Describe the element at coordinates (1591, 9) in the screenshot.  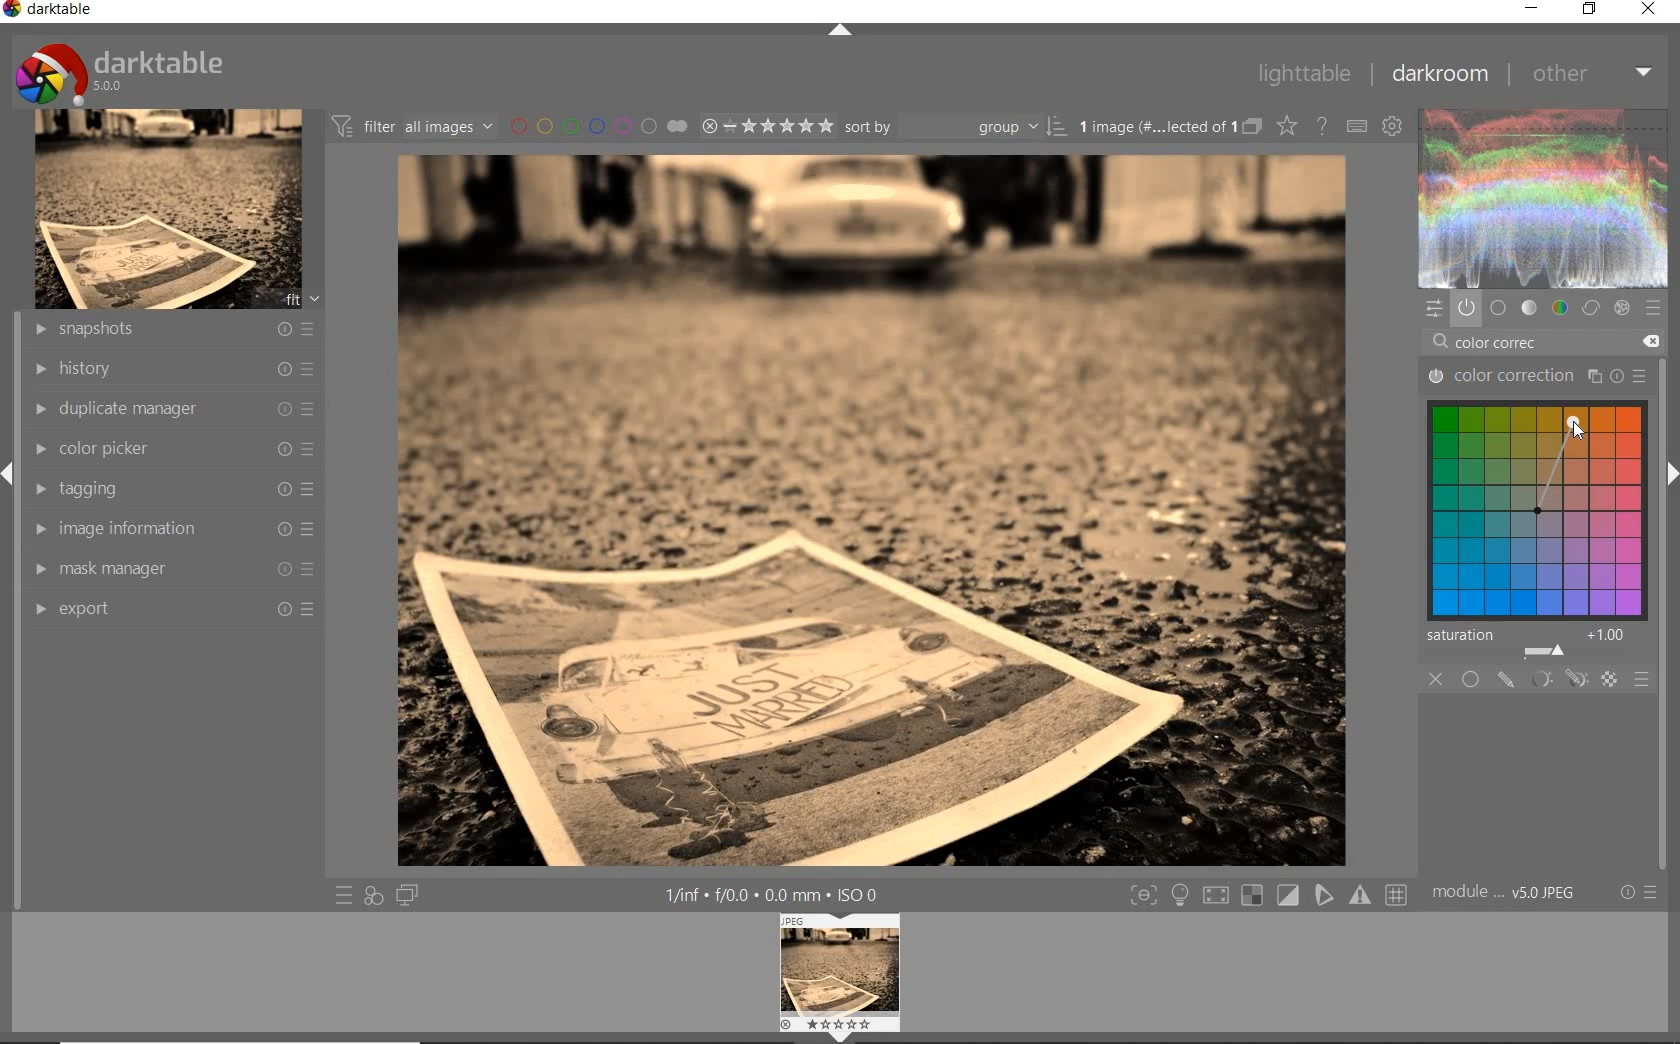
I see `restore` at that location.